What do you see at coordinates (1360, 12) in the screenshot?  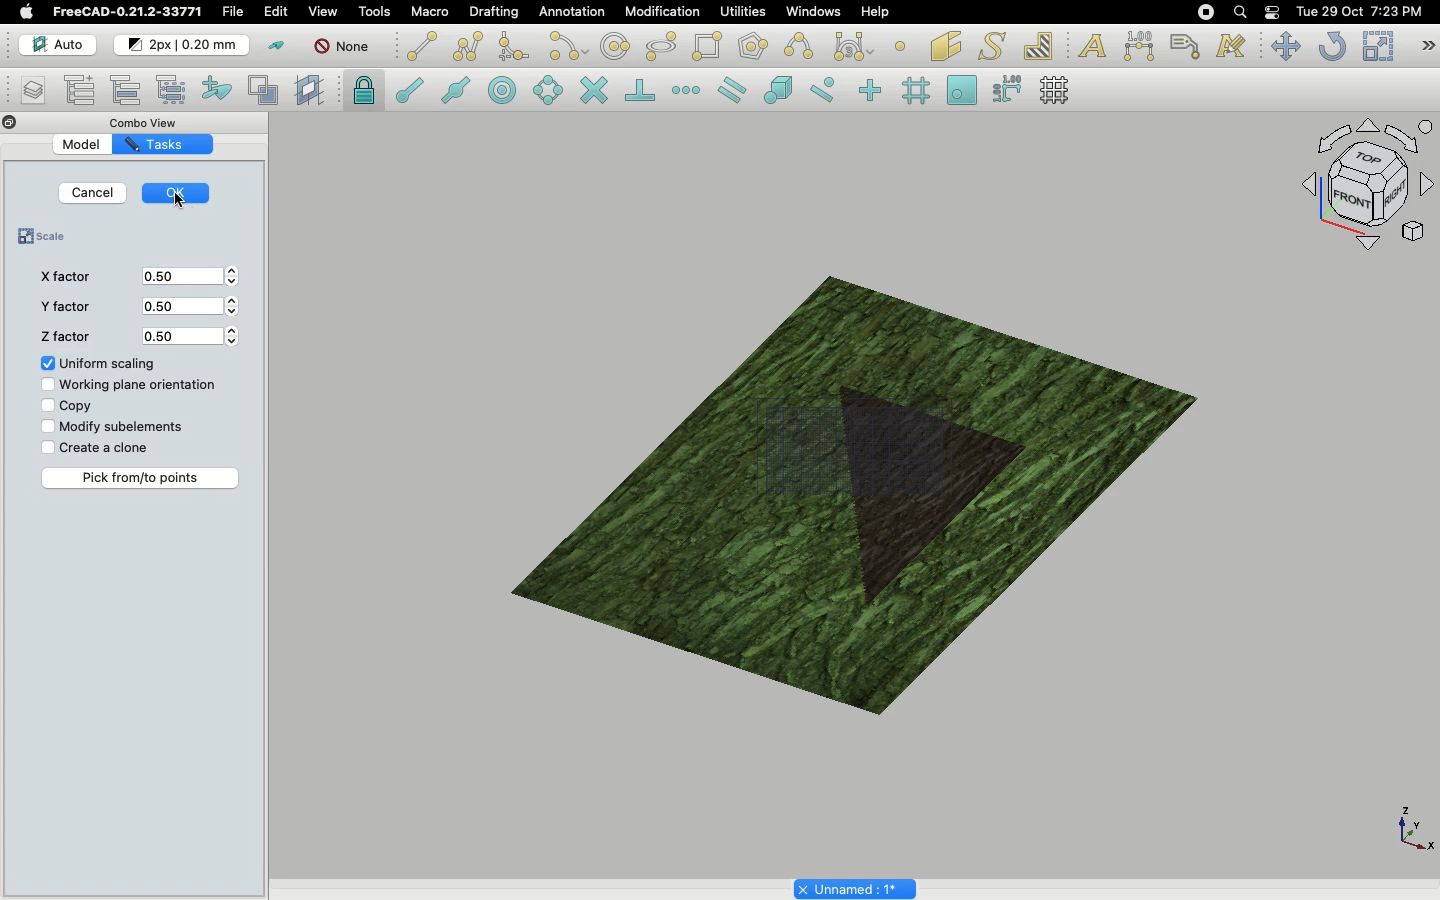 I see `Date/time` at bounding box center [1360, 12].